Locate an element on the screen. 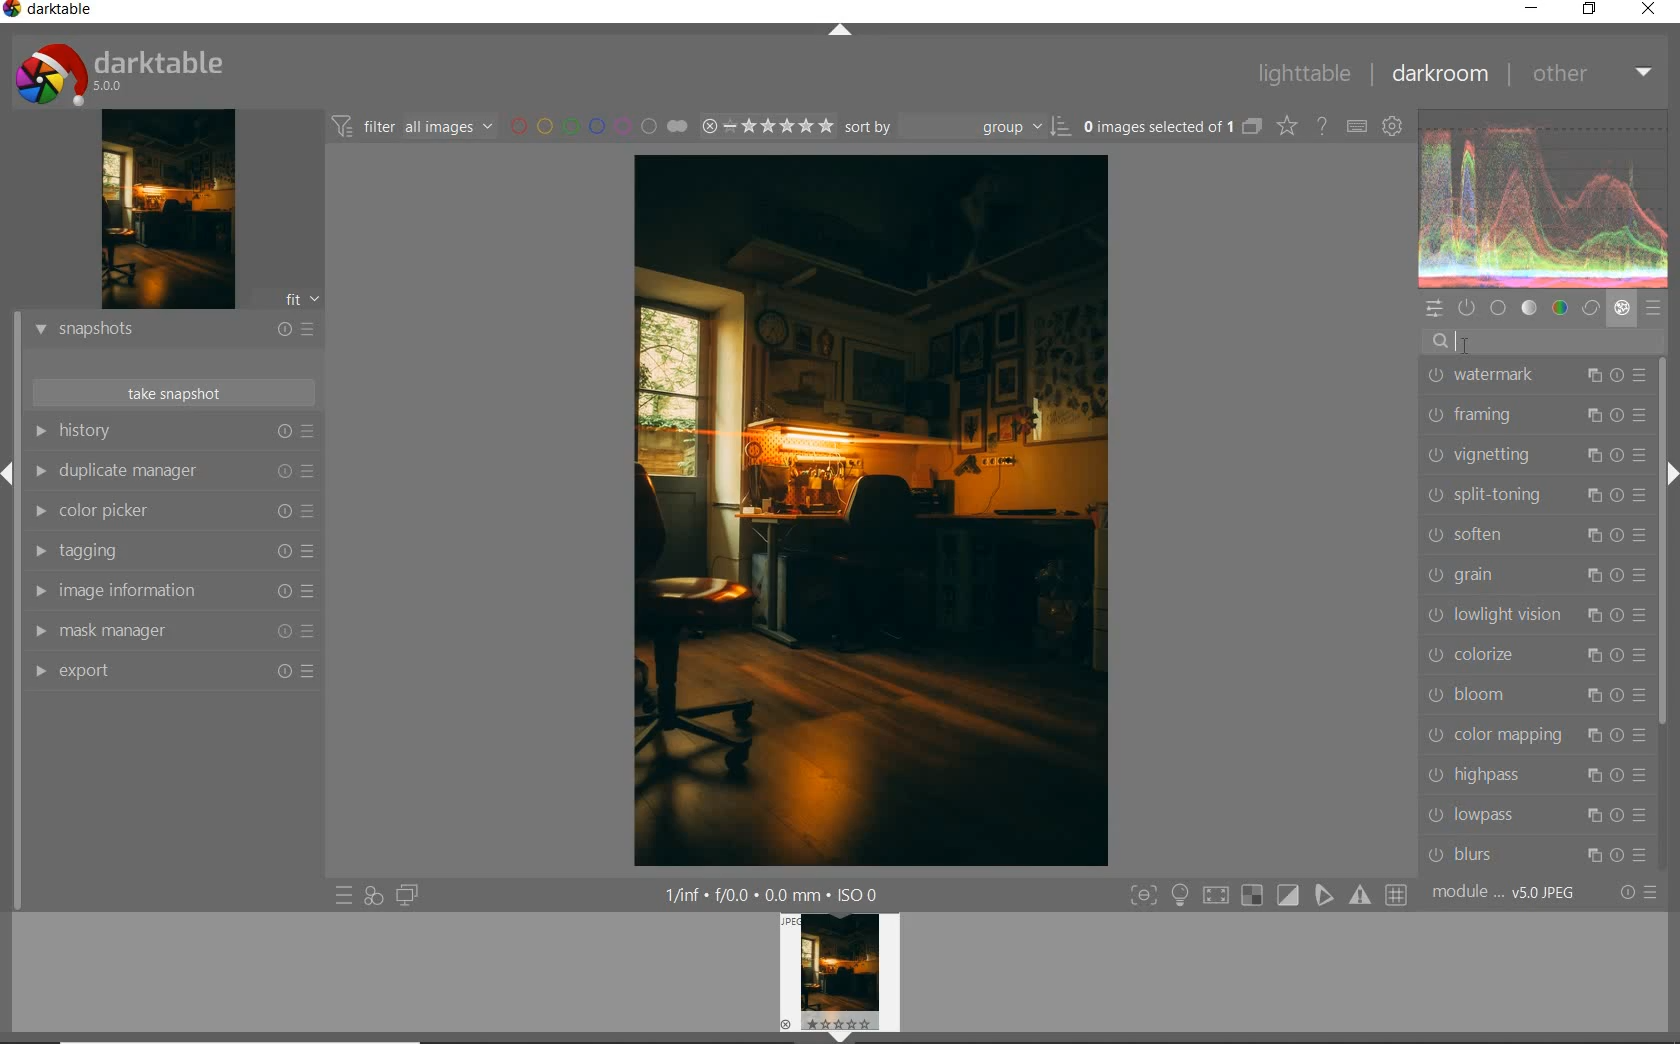 The height and width of the screenshot is (1044, 1680). quick access for applying any of your styles is located at coordinates (374, 894).